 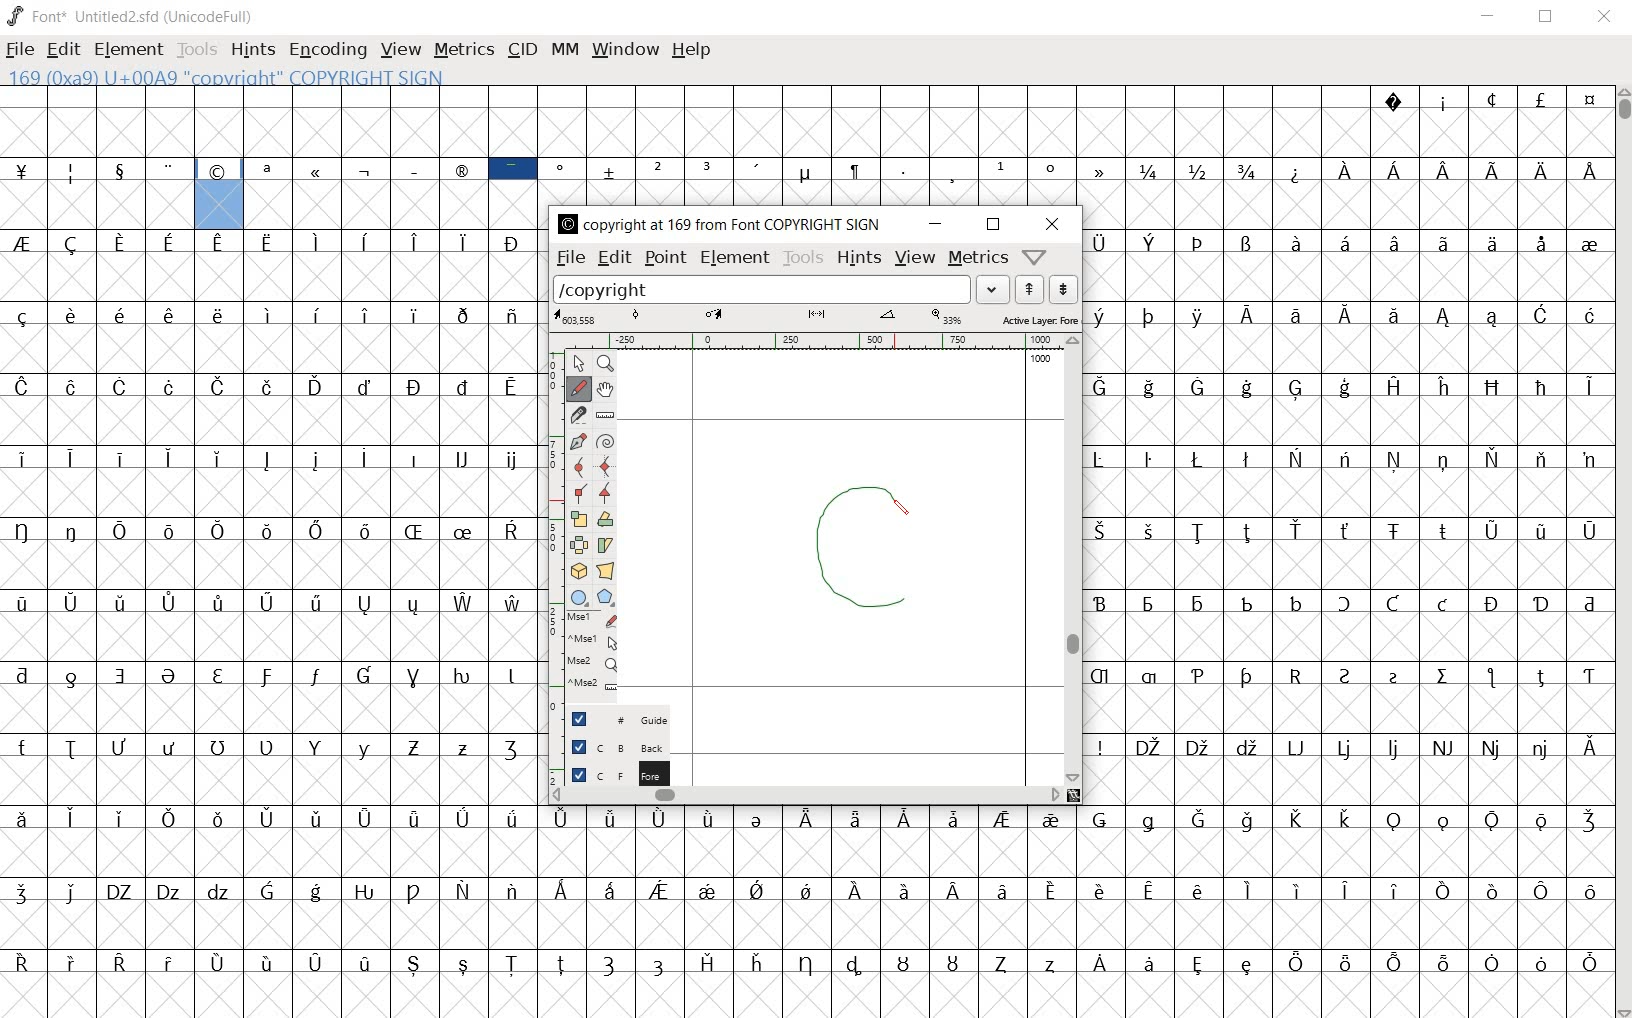 I want to click on Guide, so click(x=611, y=719).